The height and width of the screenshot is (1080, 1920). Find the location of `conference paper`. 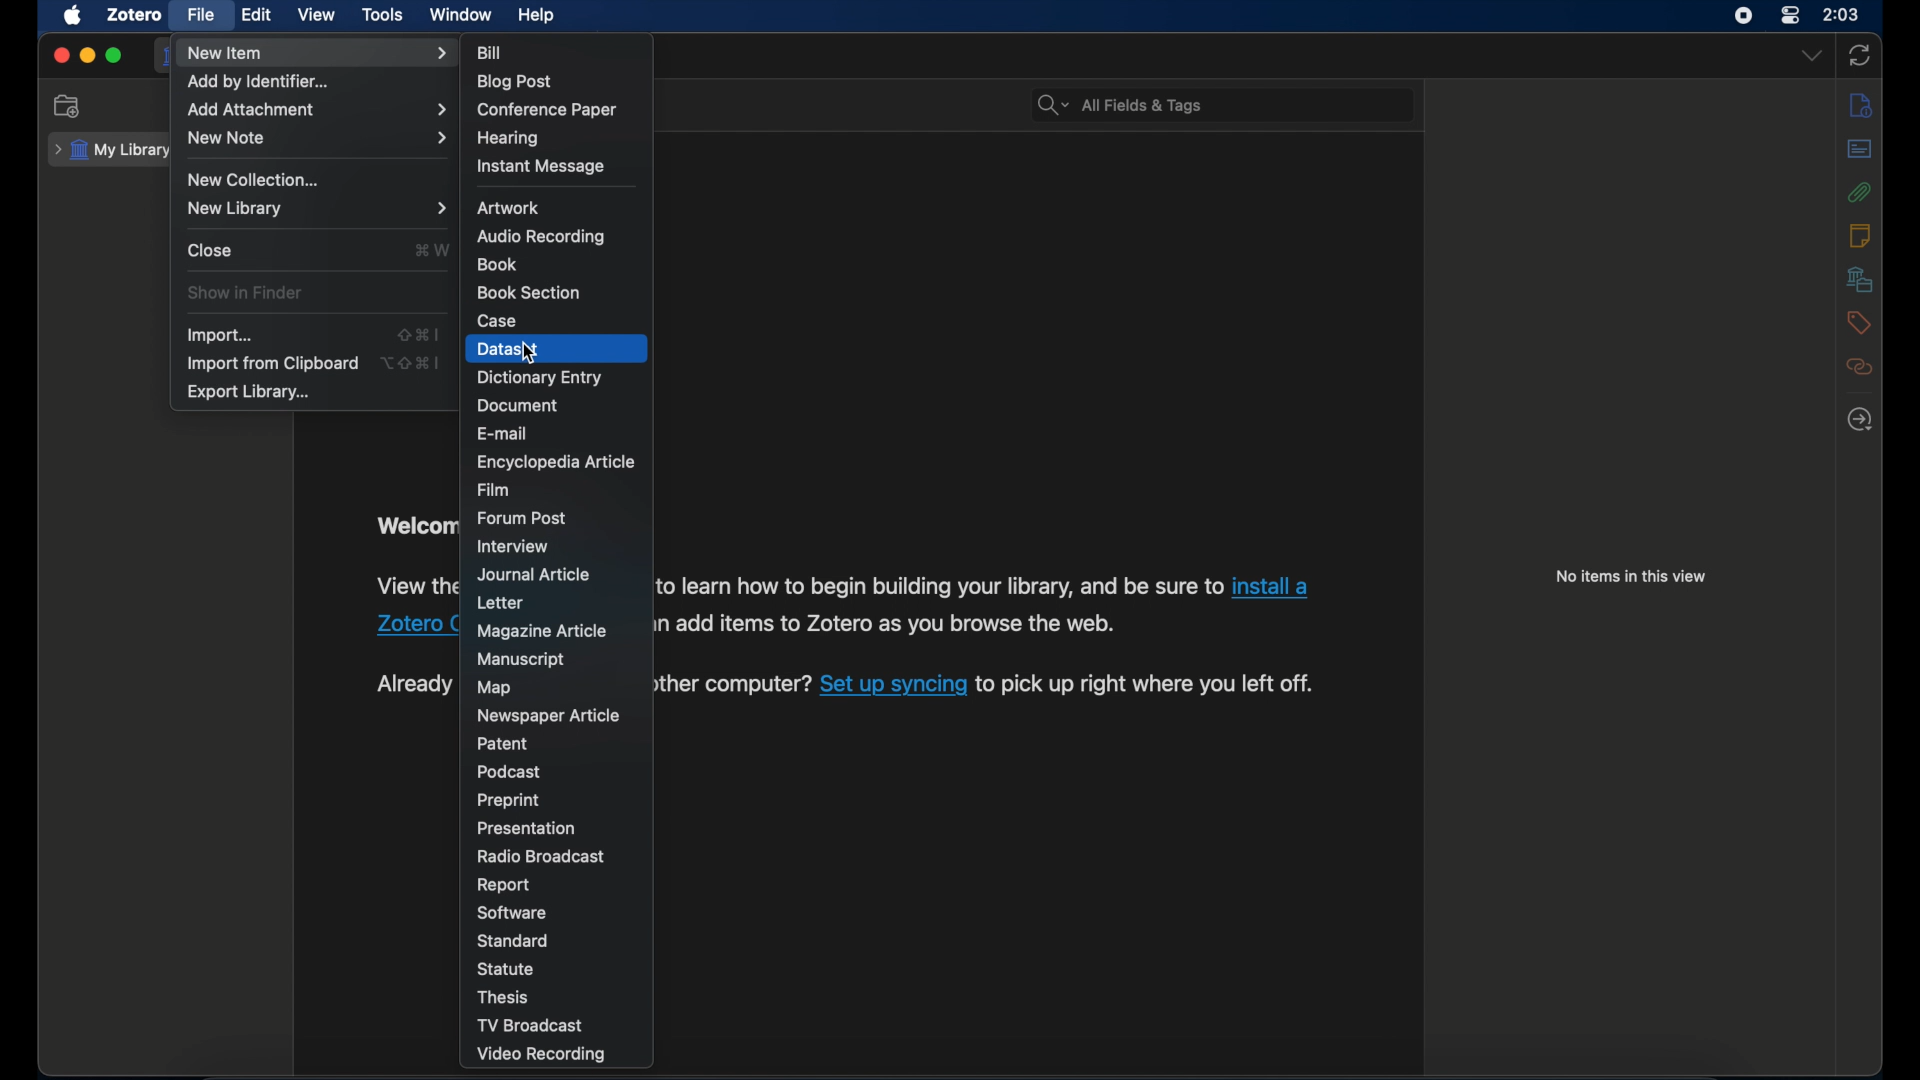

conference paper is located at coordinates (548, 111).